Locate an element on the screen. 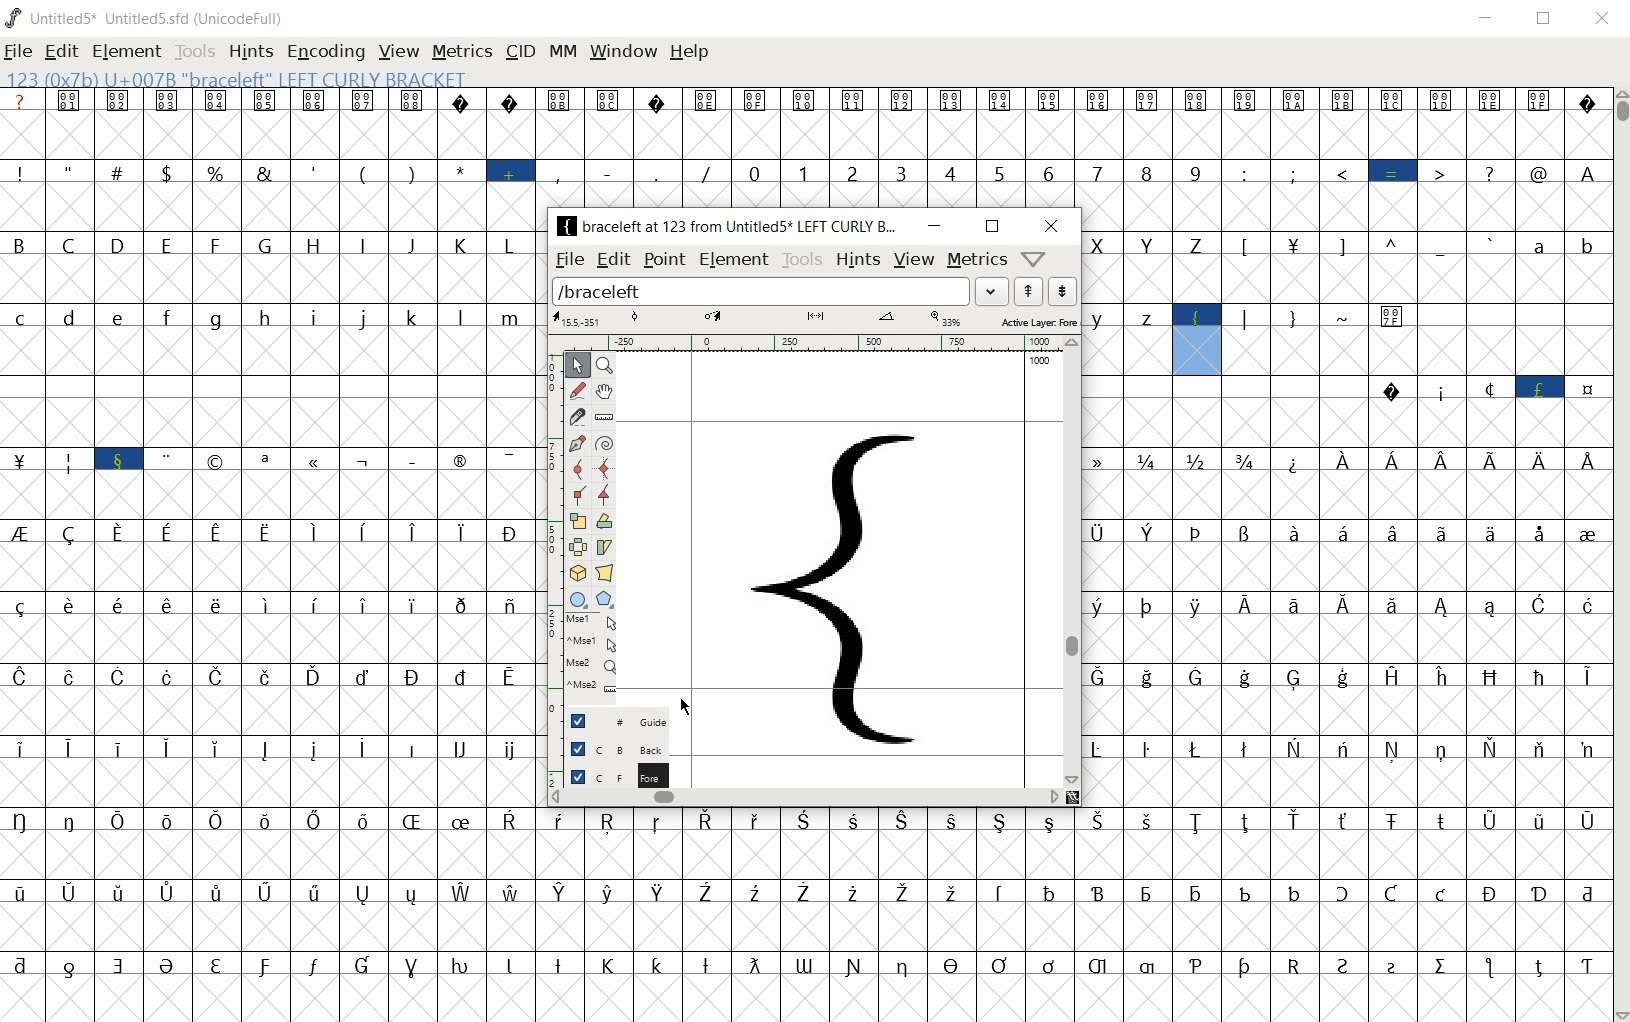 The width and height of the screenshot is (1630, 1022). Help/Window is located at coordinates (1034, 261).